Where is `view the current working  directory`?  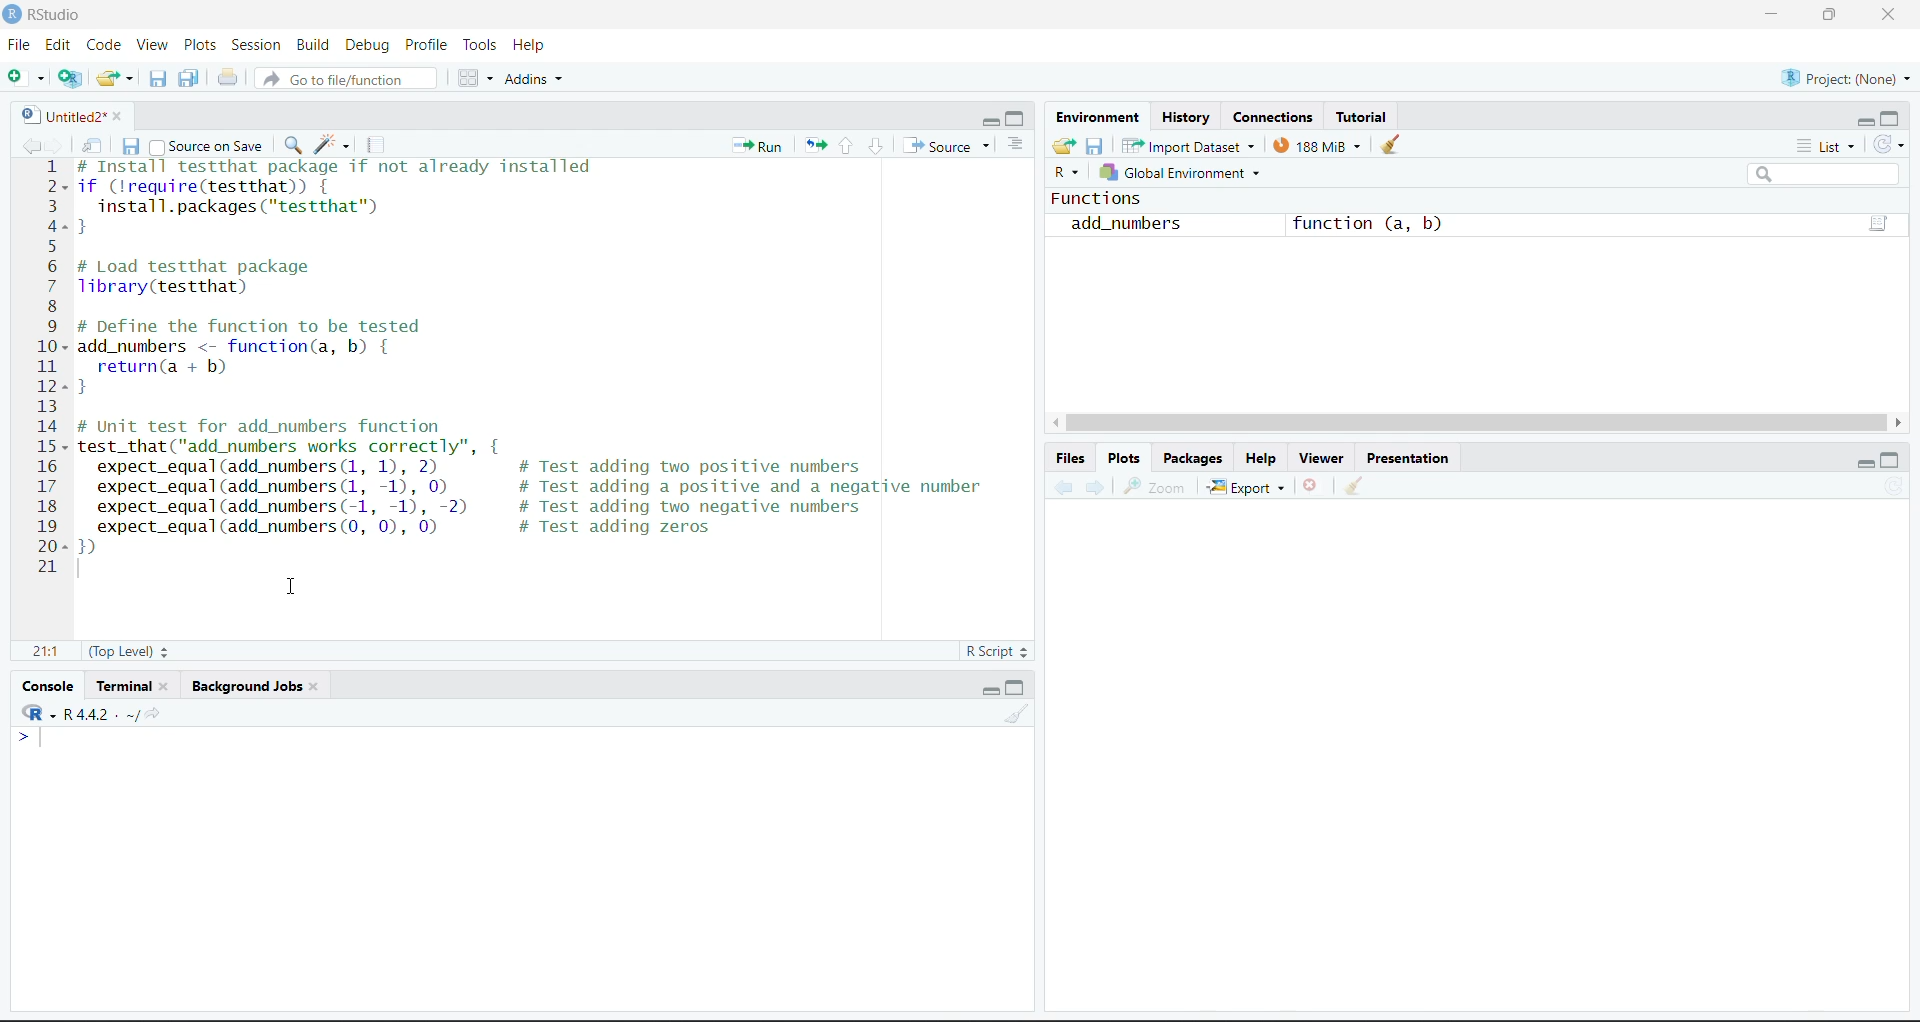
view the current working  directory is located at coordinates (144, 714).